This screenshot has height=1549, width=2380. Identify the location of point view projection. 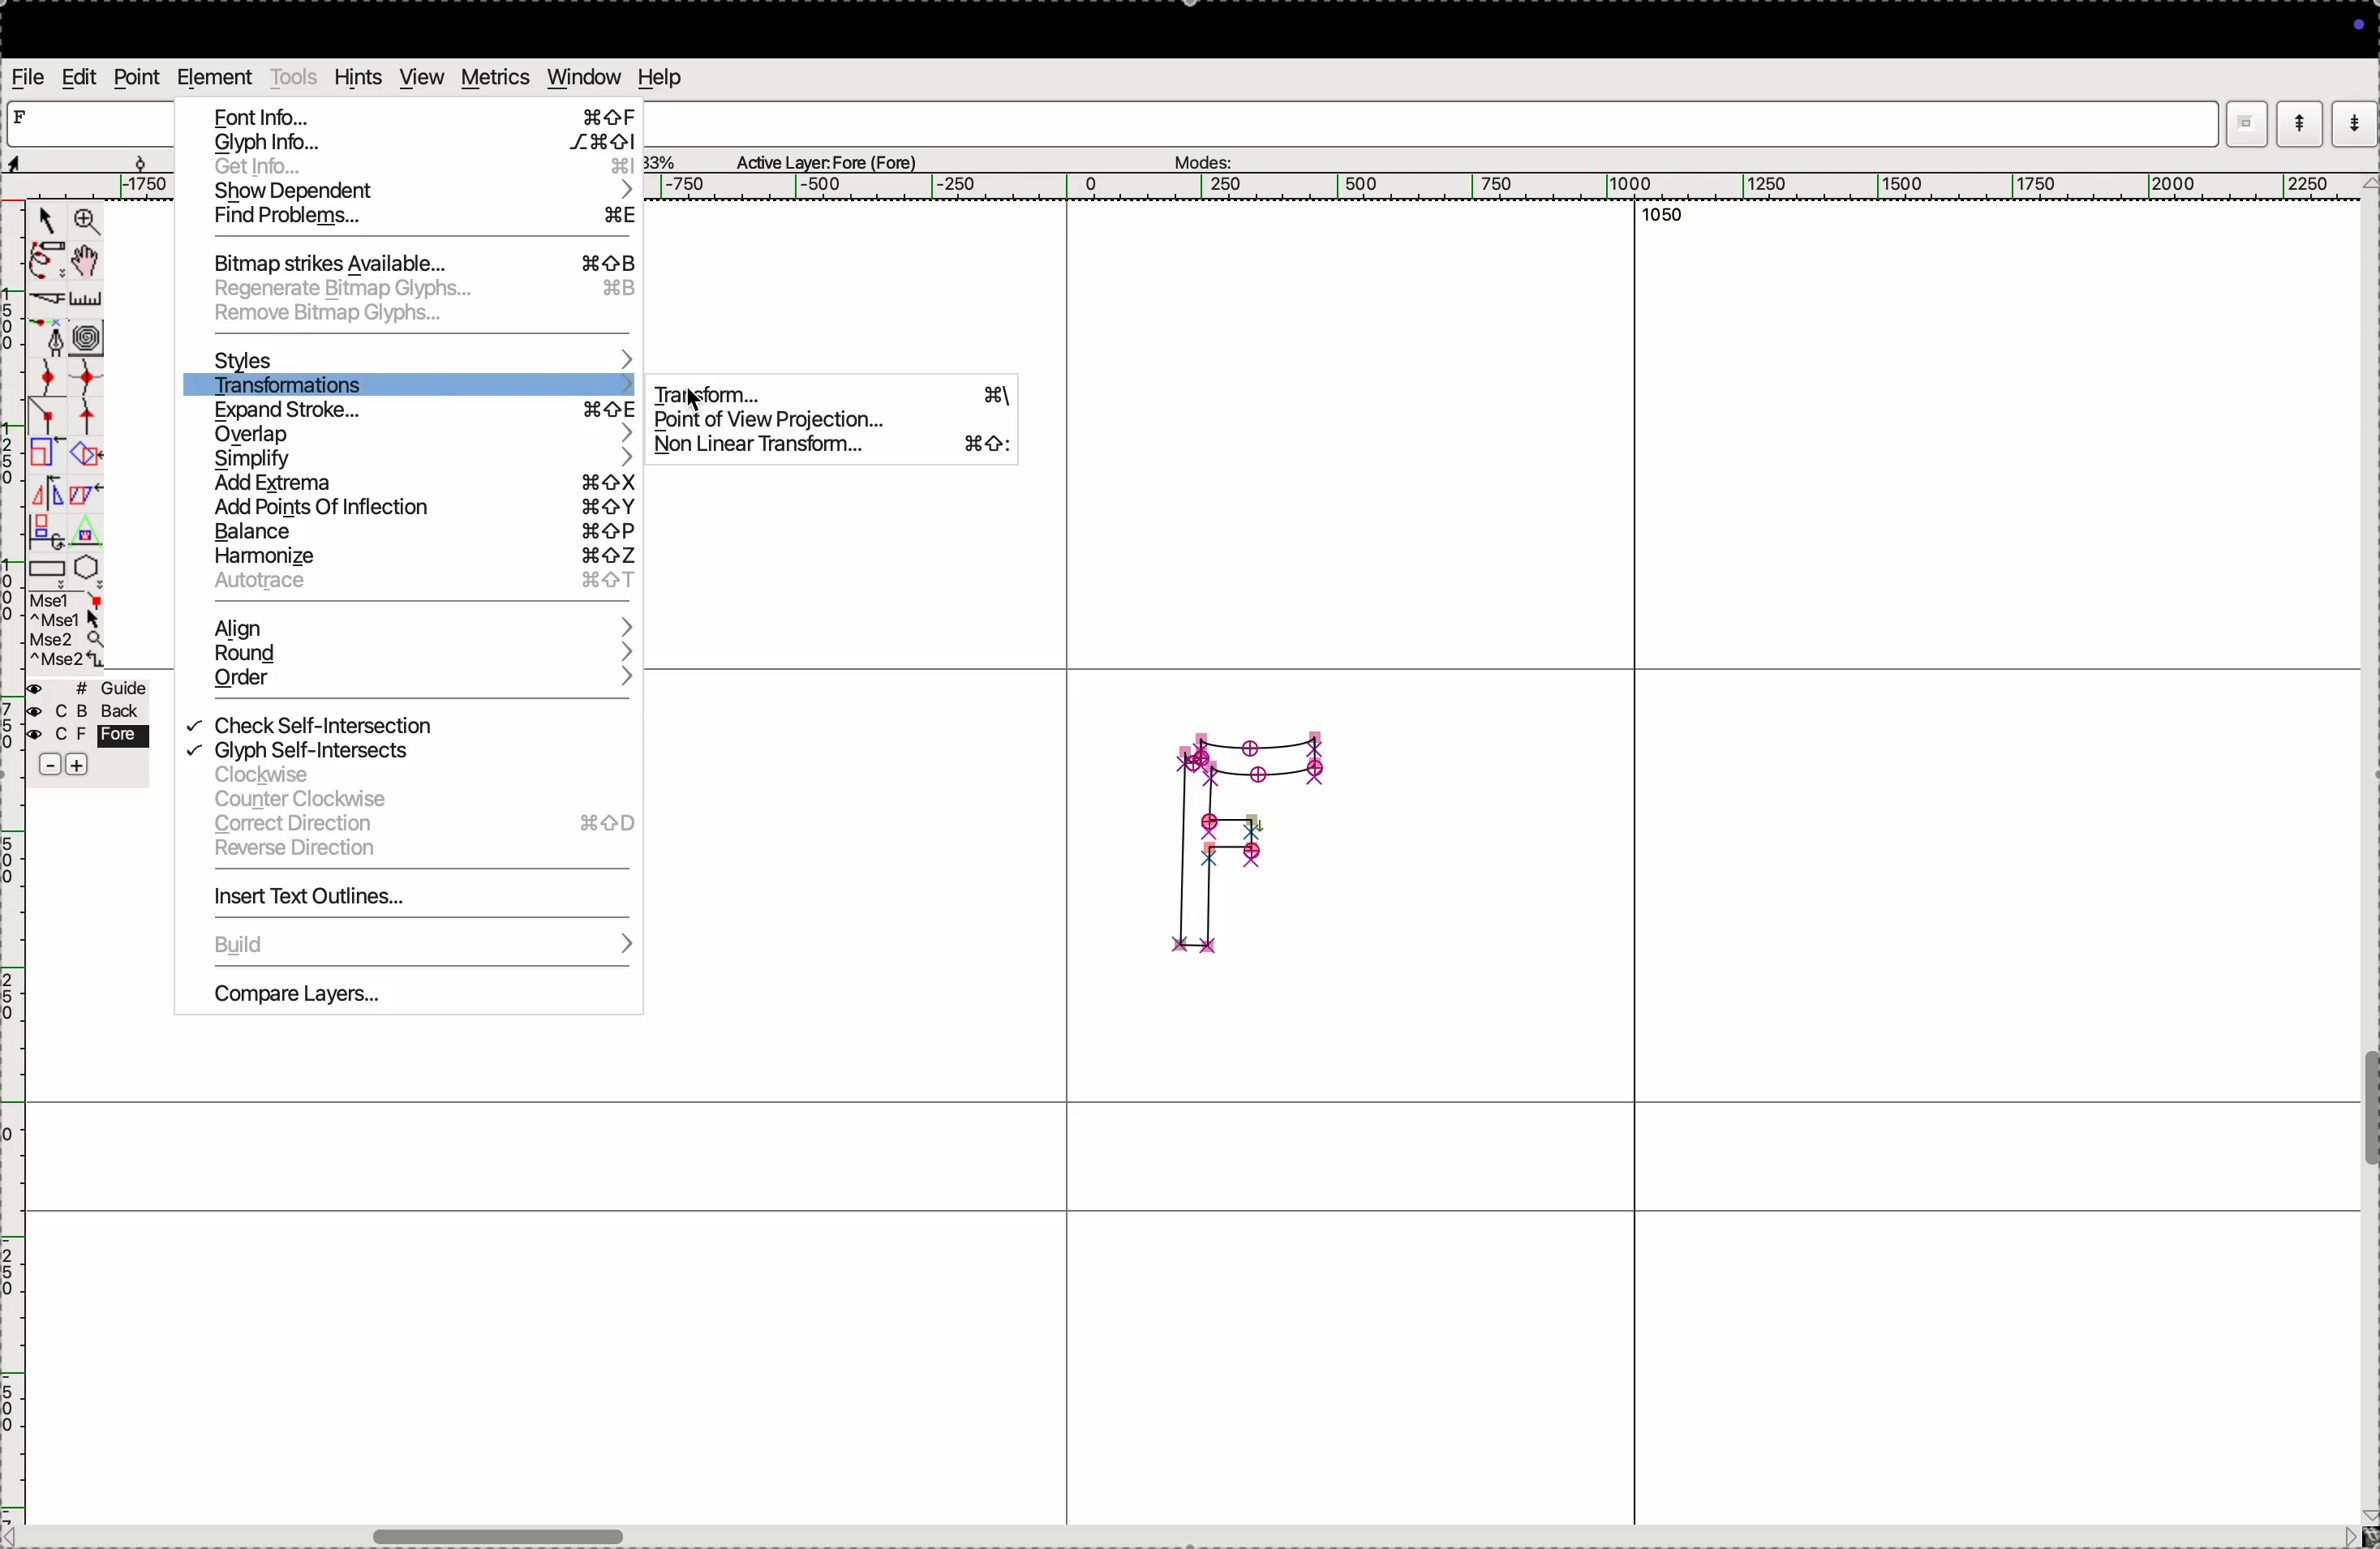
(835, 423).